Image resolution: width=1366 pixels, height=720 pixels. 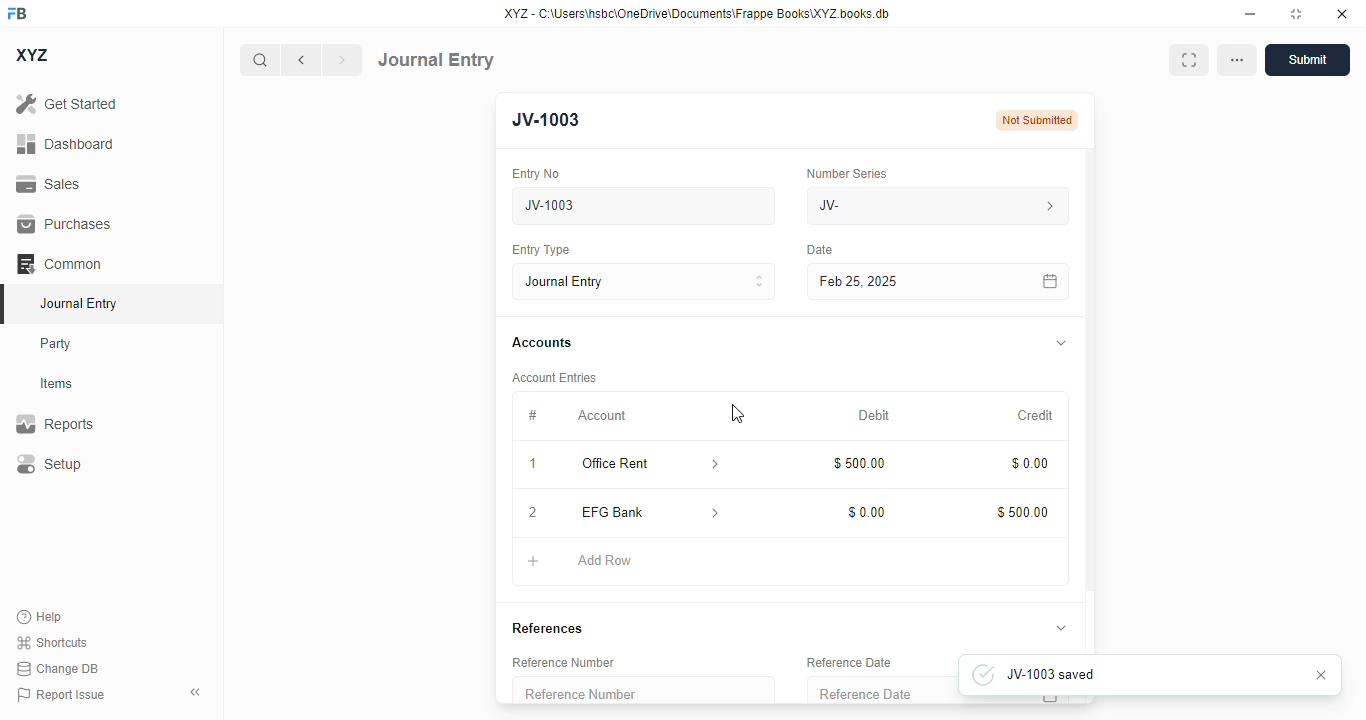 I want to click on items, so click(x=57, y=384).